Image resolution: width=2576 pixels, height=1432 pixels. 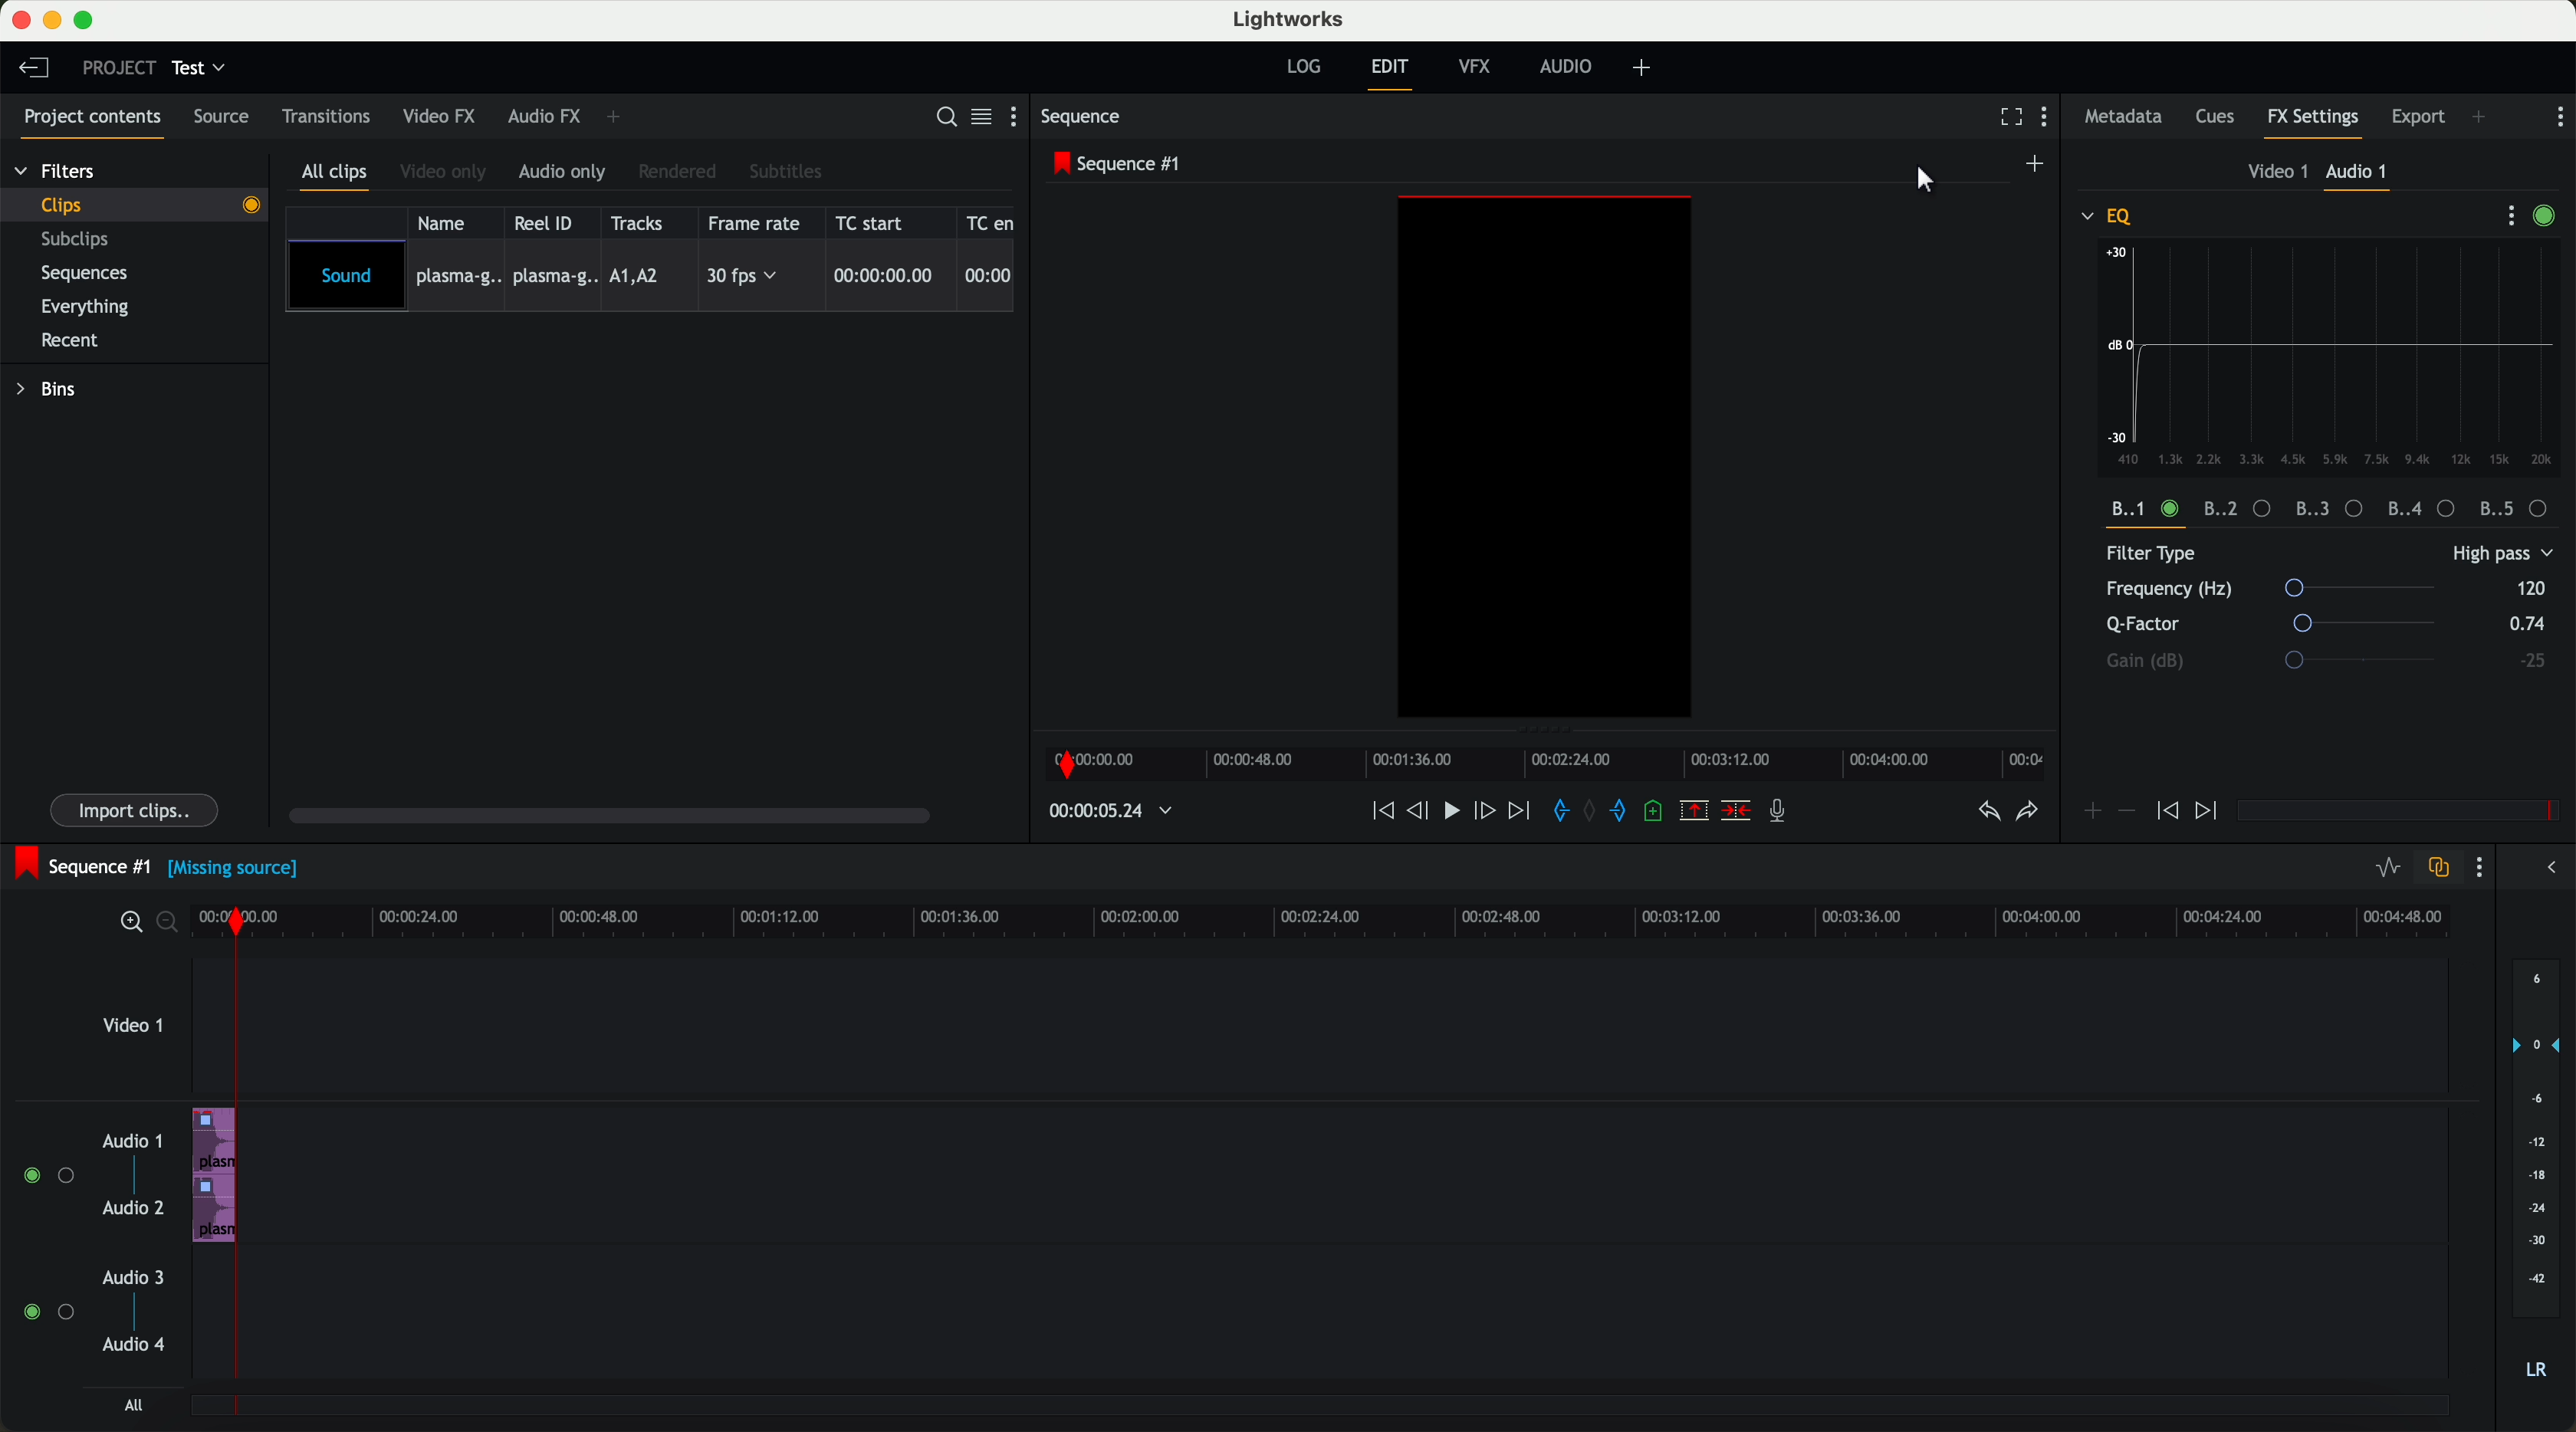 I want to click on leave, so click(x=38, y=72).